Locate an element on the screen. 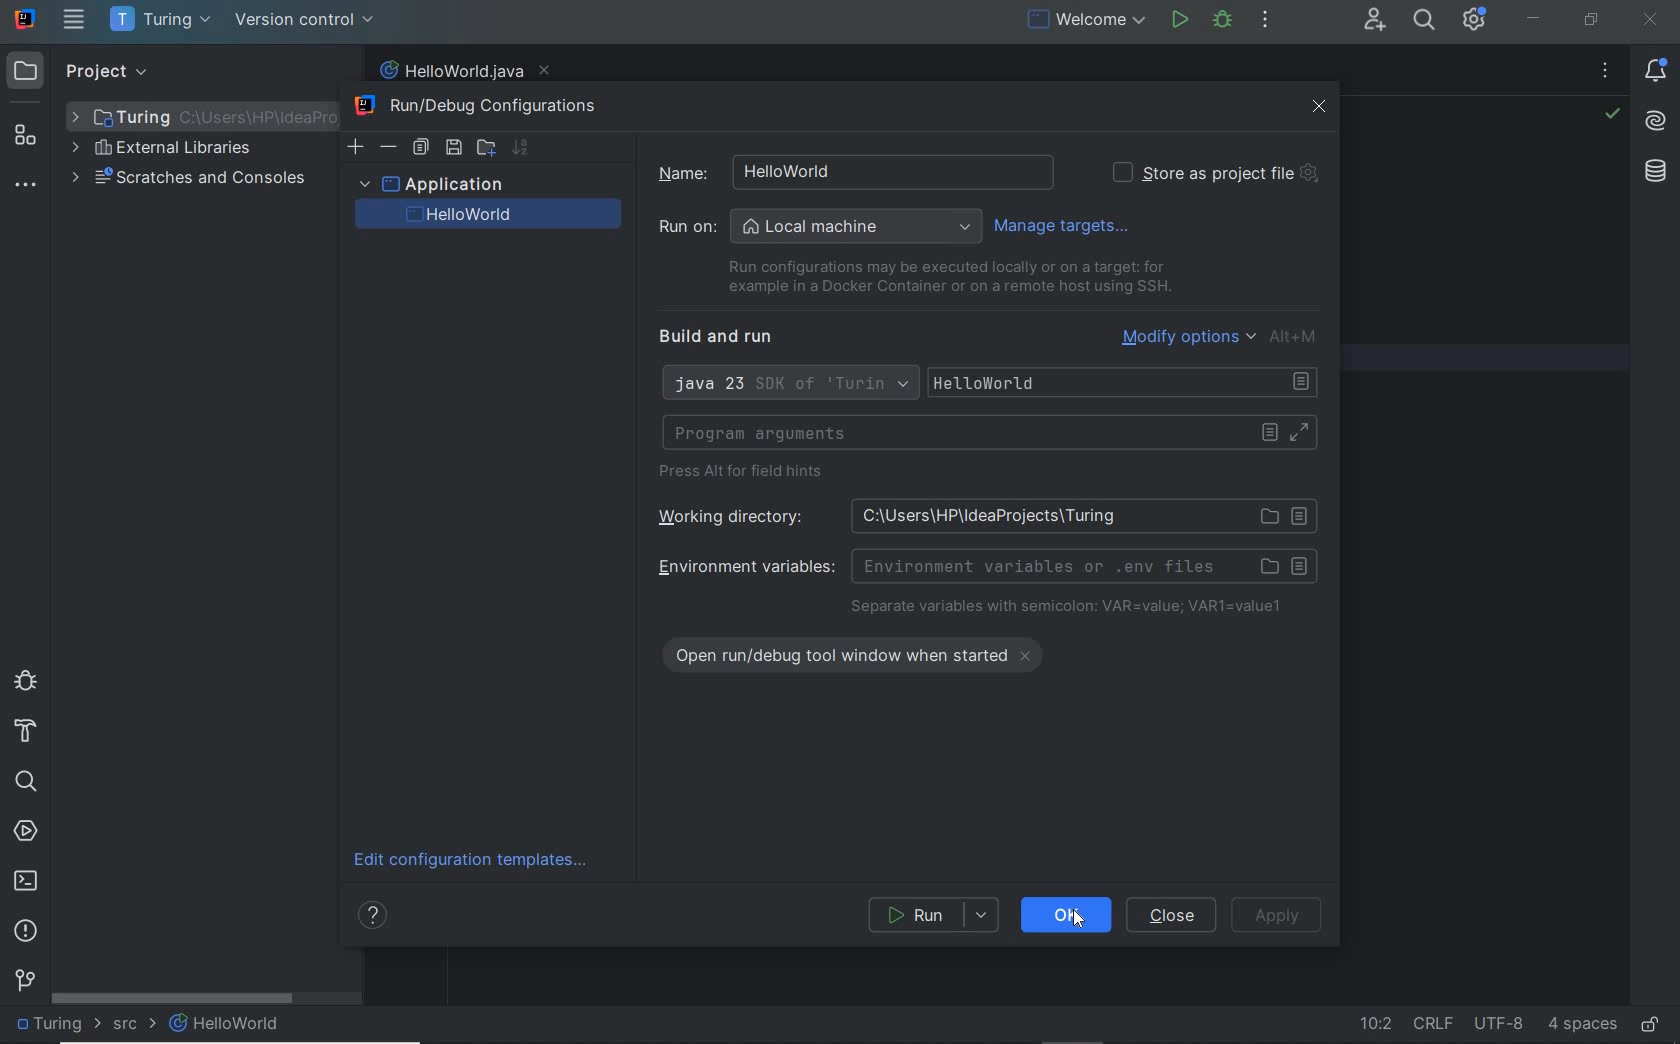 This screenshot has width=1680, height=1044. current file: run/debug configurations is located at coordinates (1084, 21).